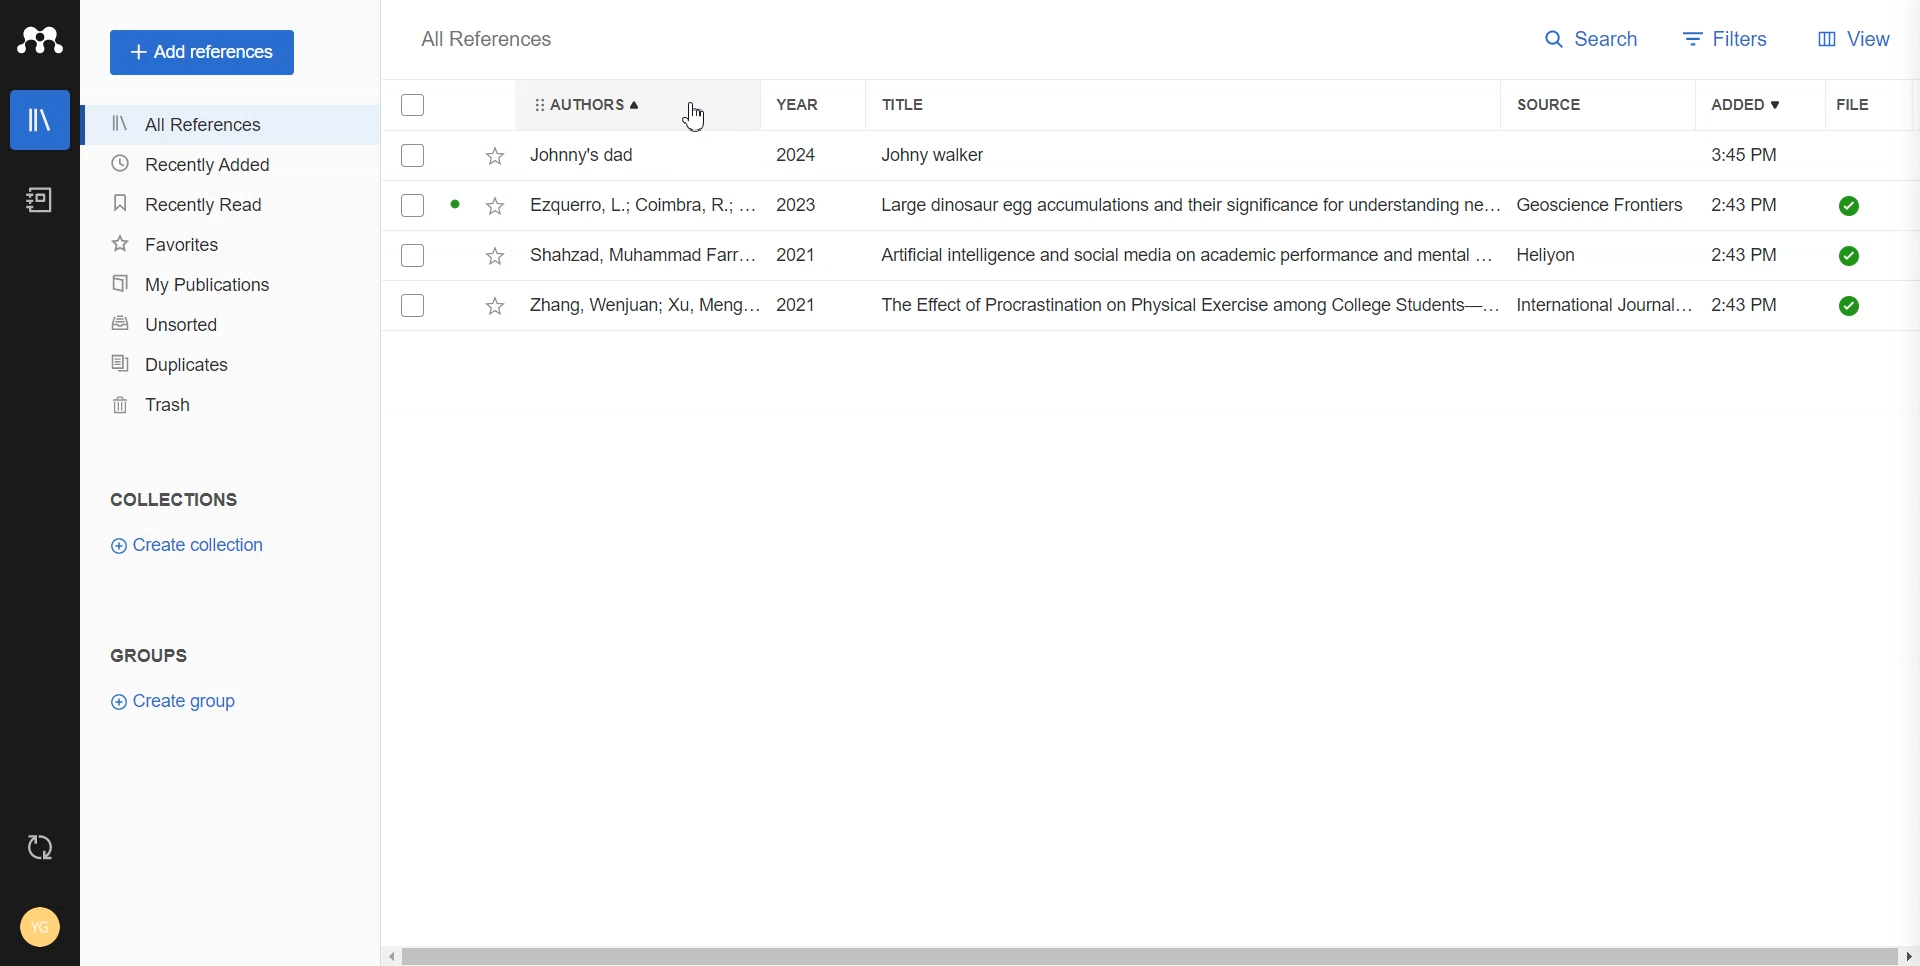 The image size is (1920, 966). What do you see at coordinates (793, 153) in the screenshot?
I see `2024` at bounding box center [793, 153].